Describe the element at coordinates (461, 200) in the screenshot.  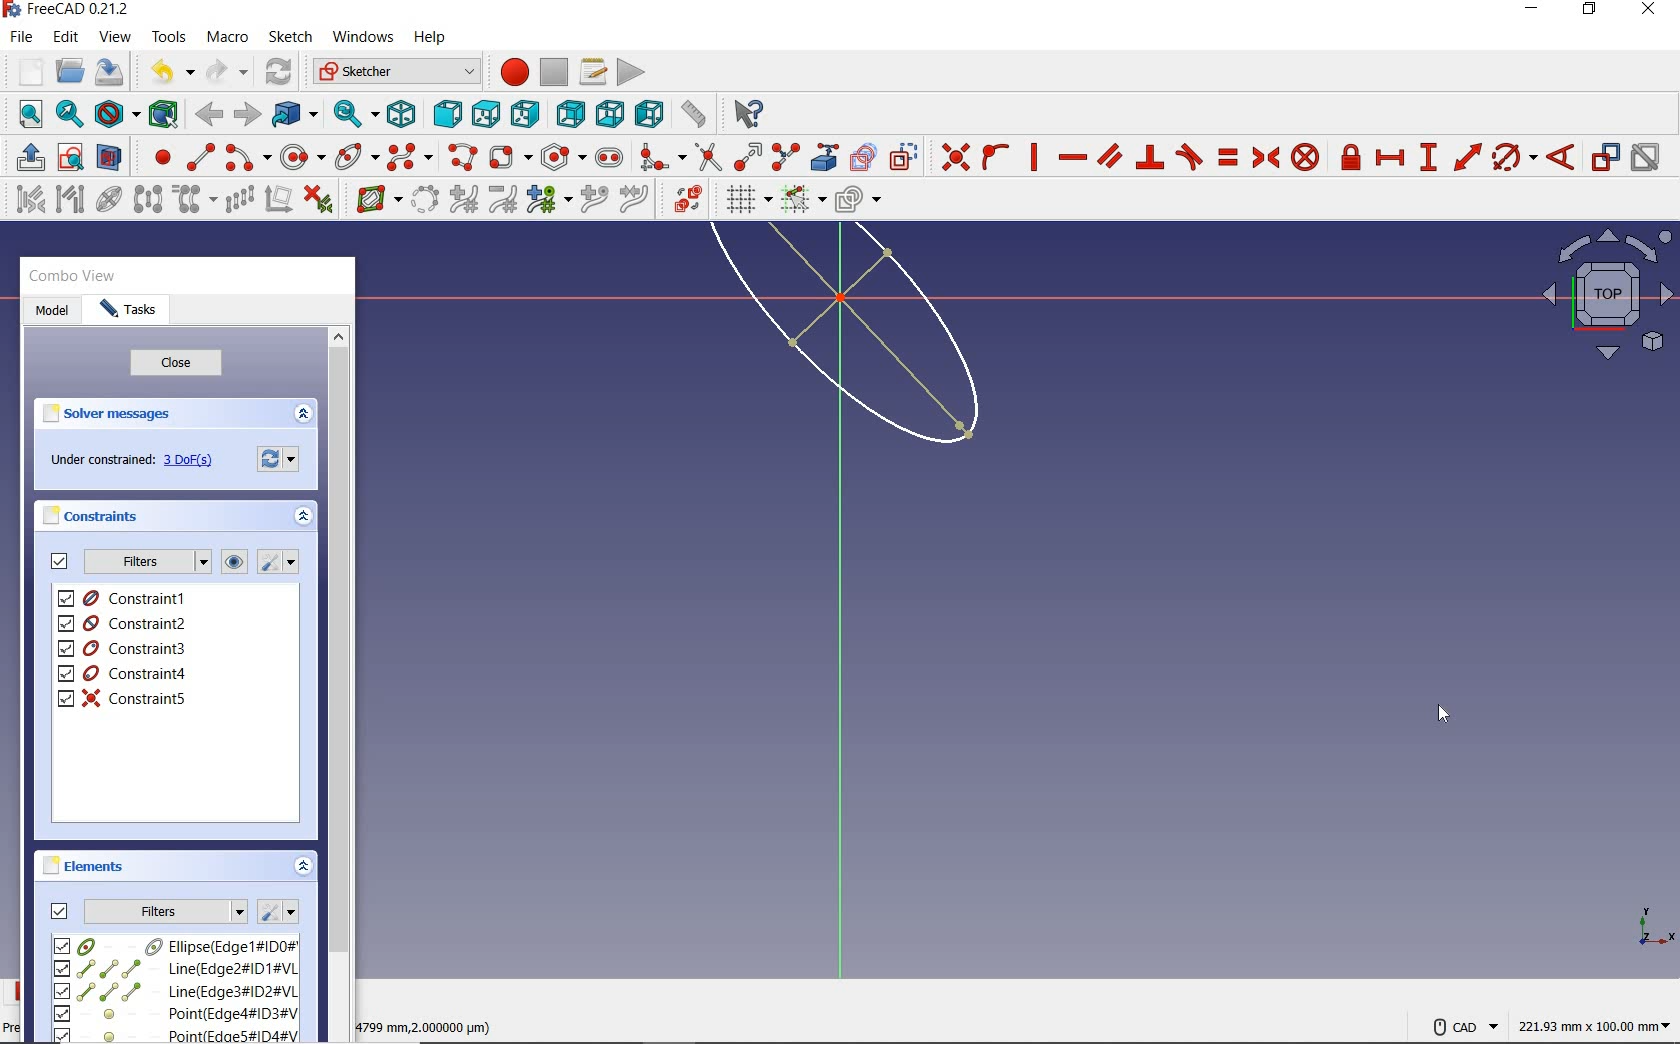
I see `increase B-Spline Degree` at that location.